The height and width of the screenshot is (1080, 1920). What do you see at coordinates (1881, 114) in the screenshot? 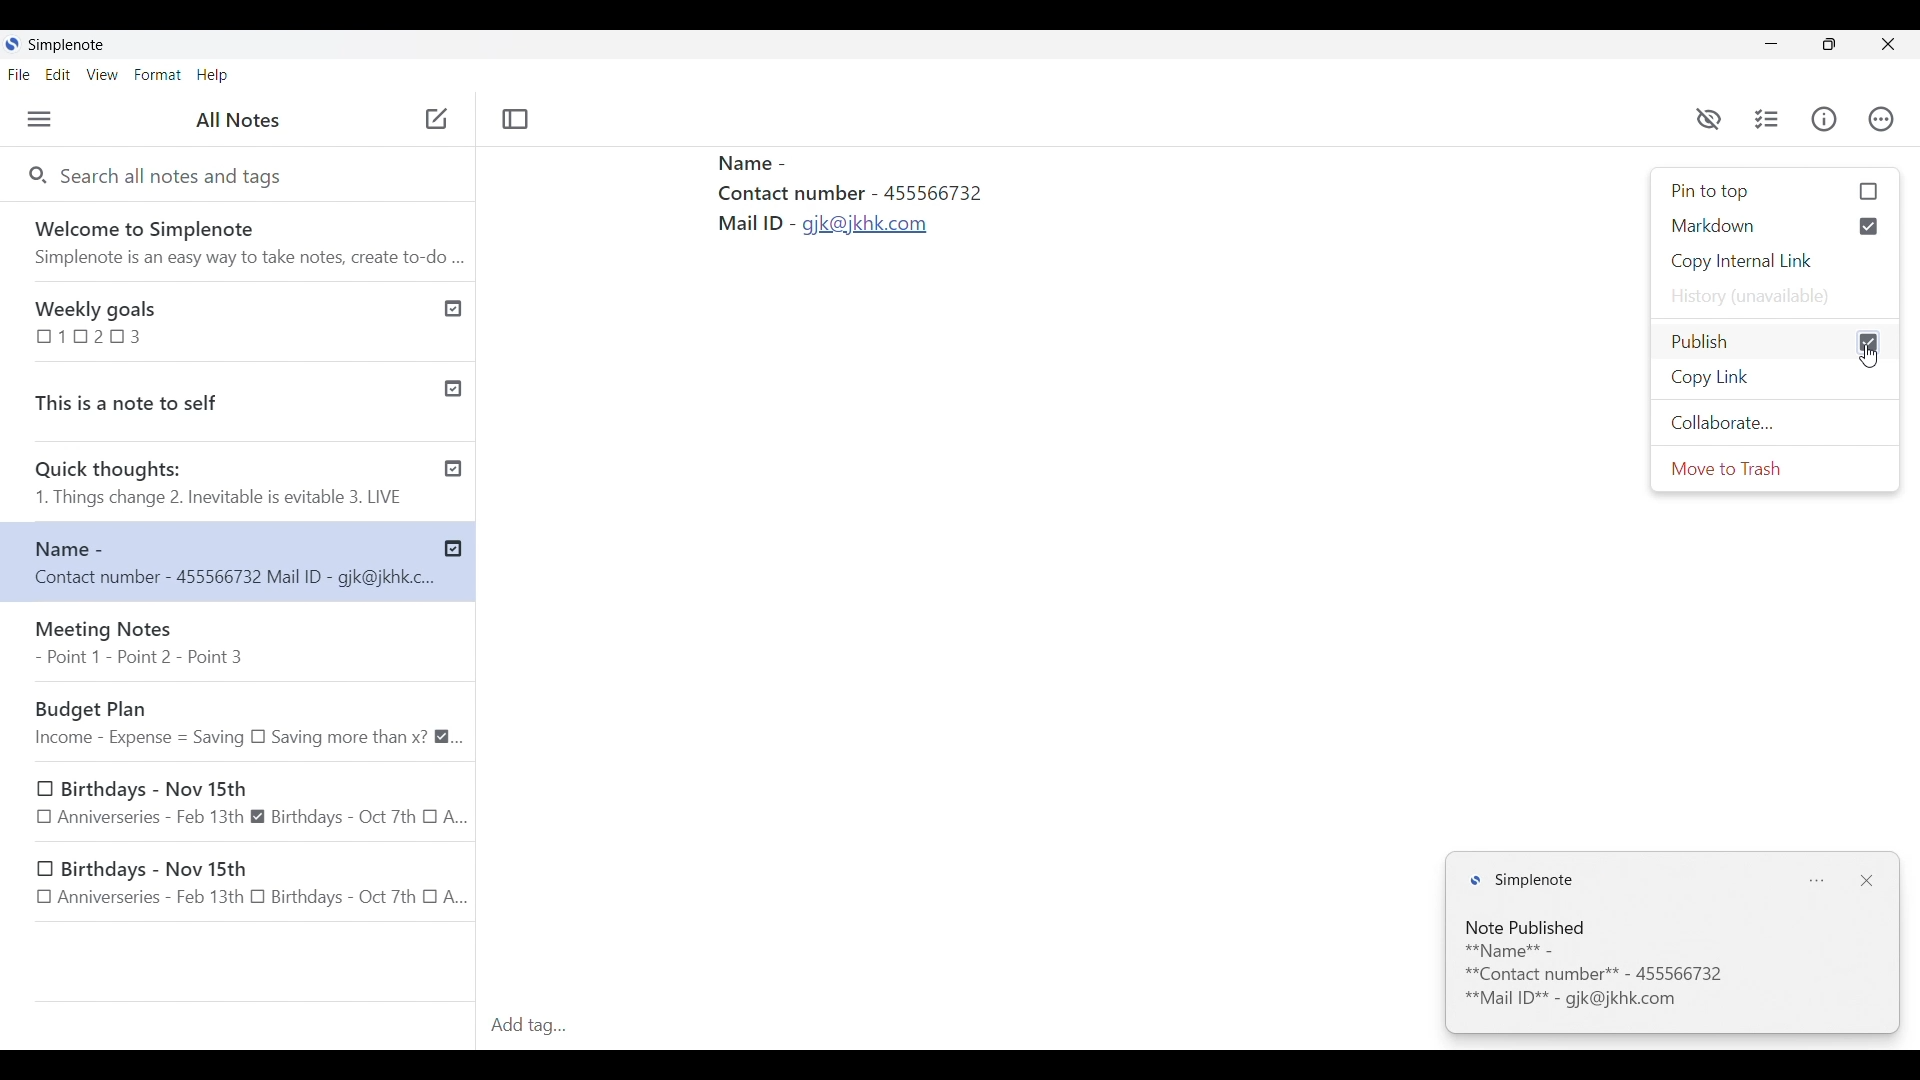
I see `Actions` at bounding box center [1881, 114].